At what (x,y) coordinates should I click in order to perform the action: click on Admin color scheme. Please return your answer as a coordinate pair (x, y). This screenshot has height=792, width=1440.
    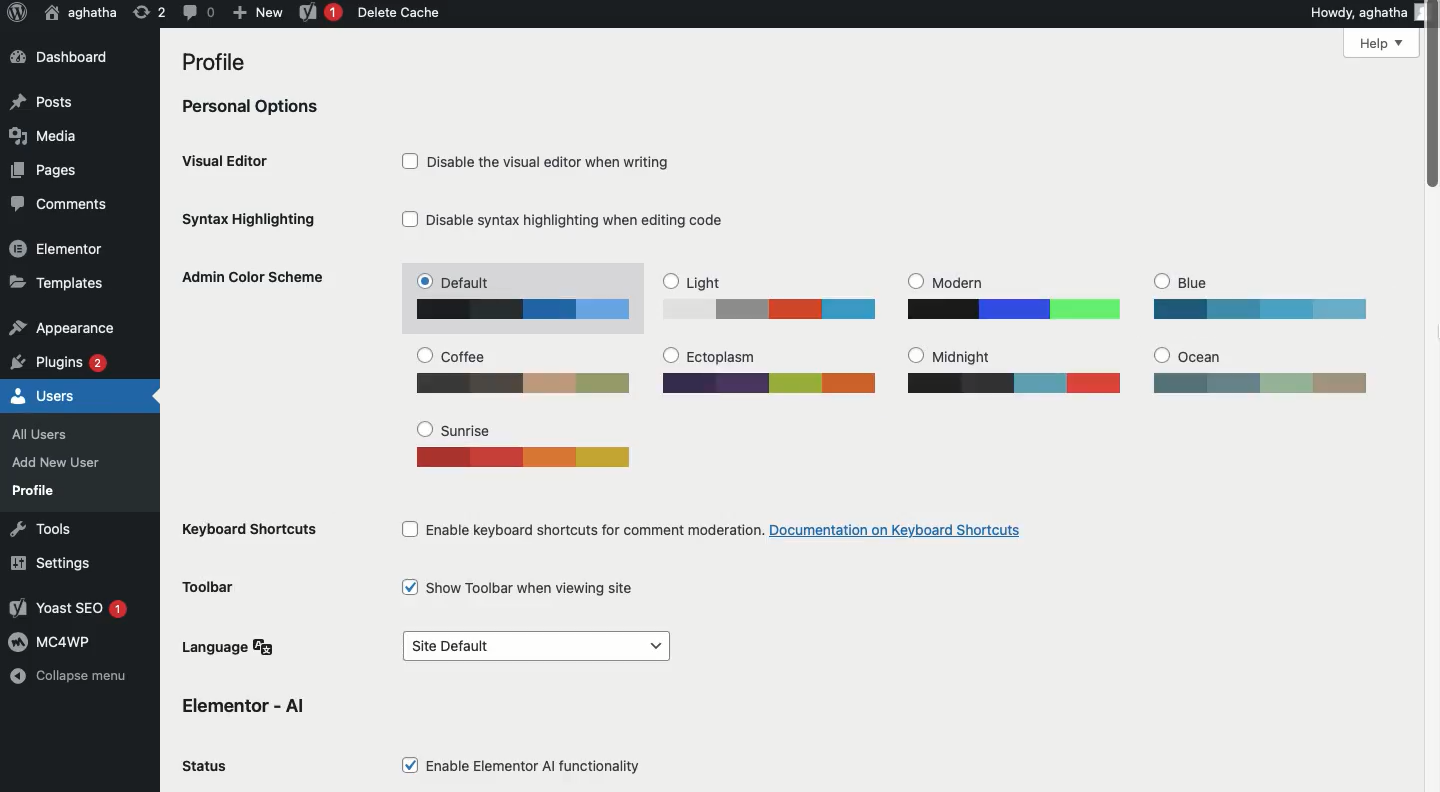
    Looking at the image, I should click on (255, 278).